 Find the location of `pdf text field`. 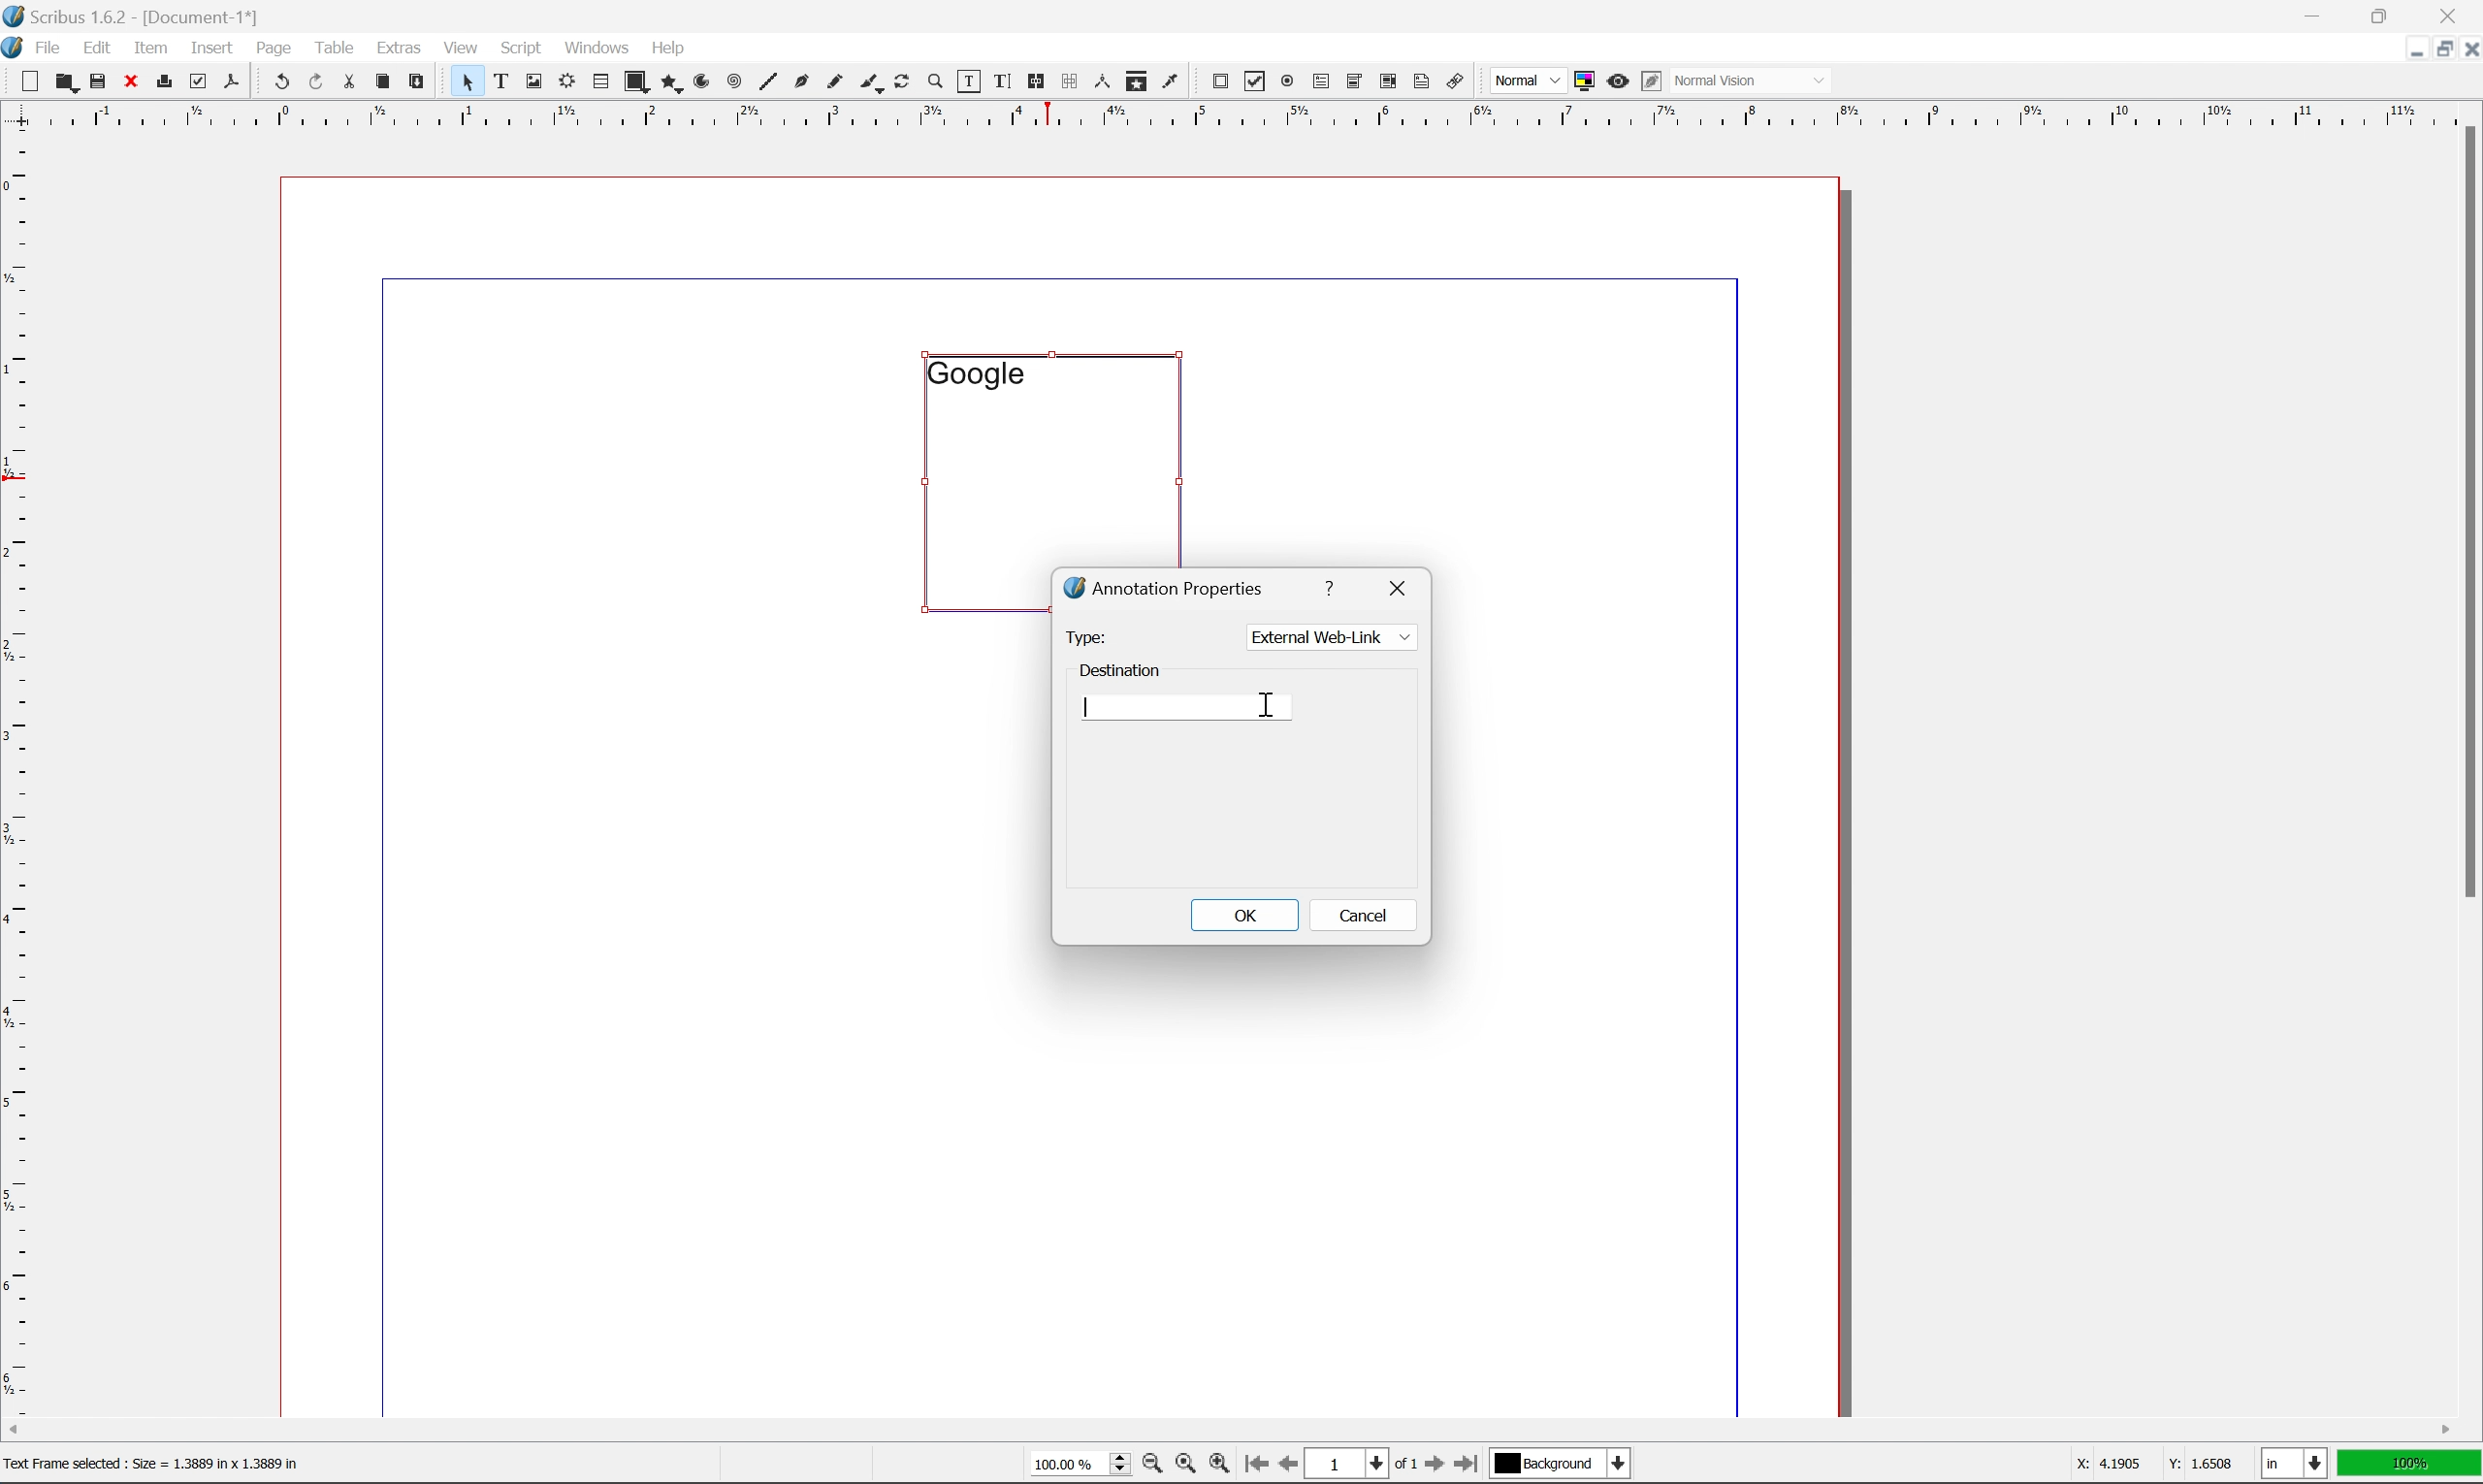

pdf text field is located at coordinates (1318, 83).